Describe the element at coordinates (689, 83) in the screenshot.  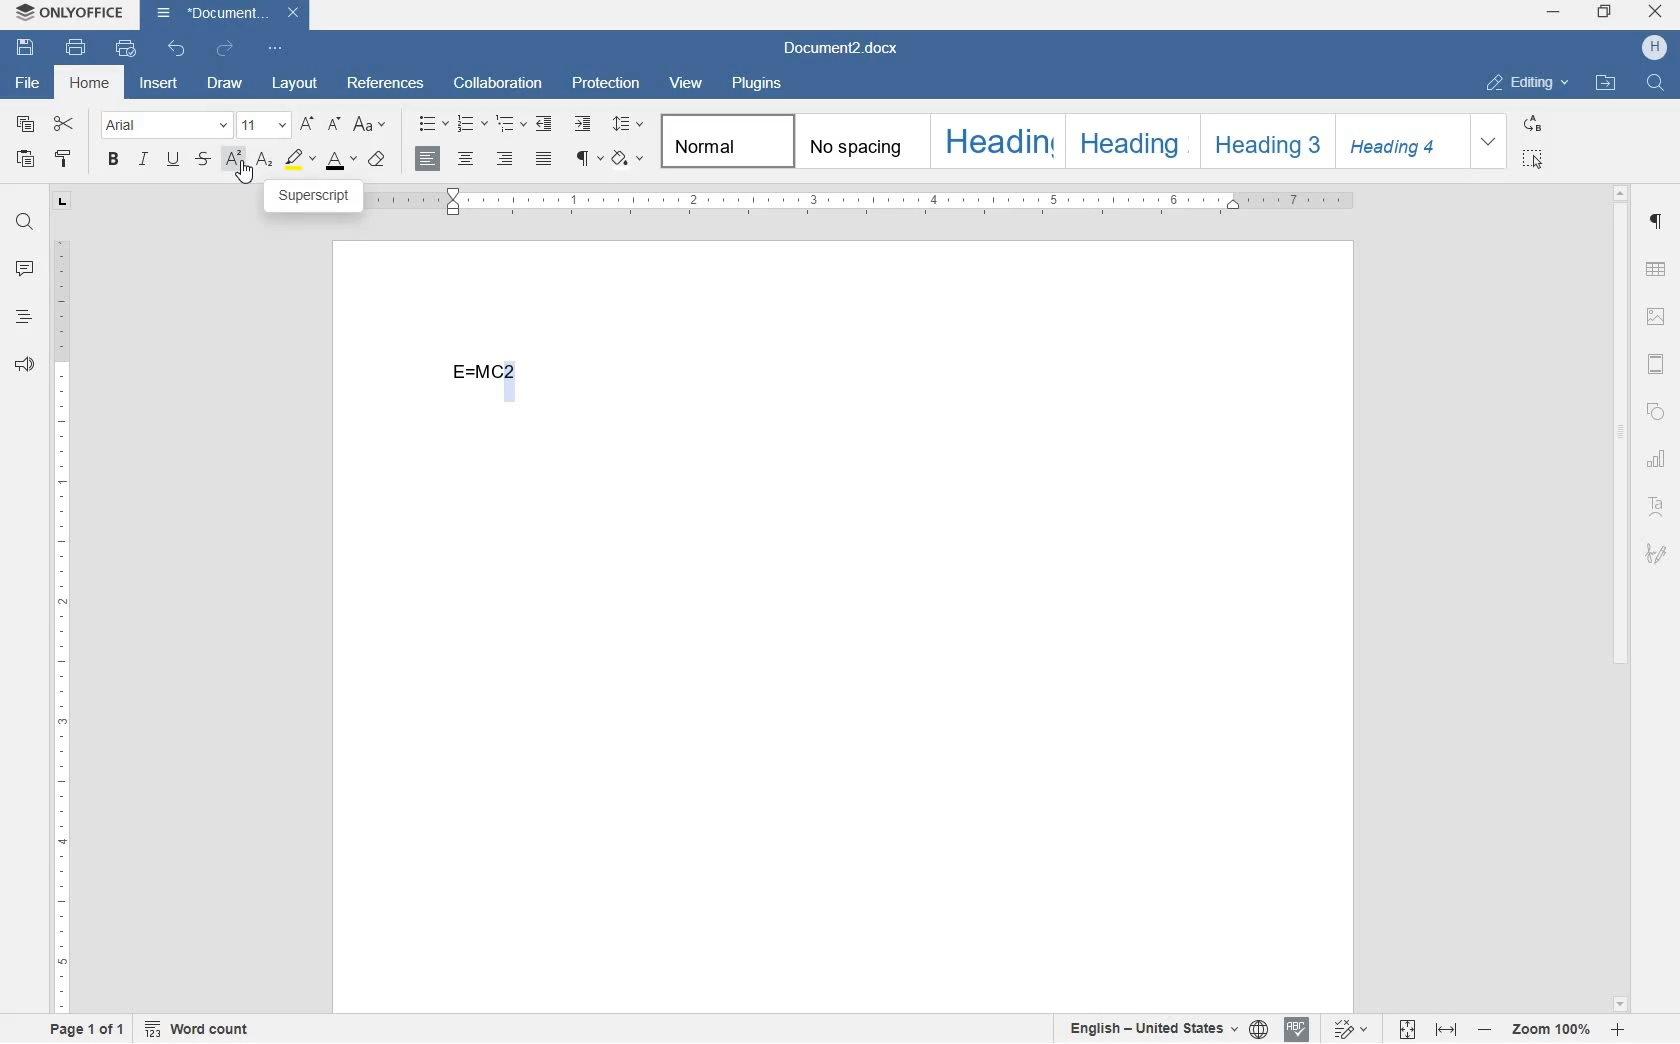
I see `view` at that location.